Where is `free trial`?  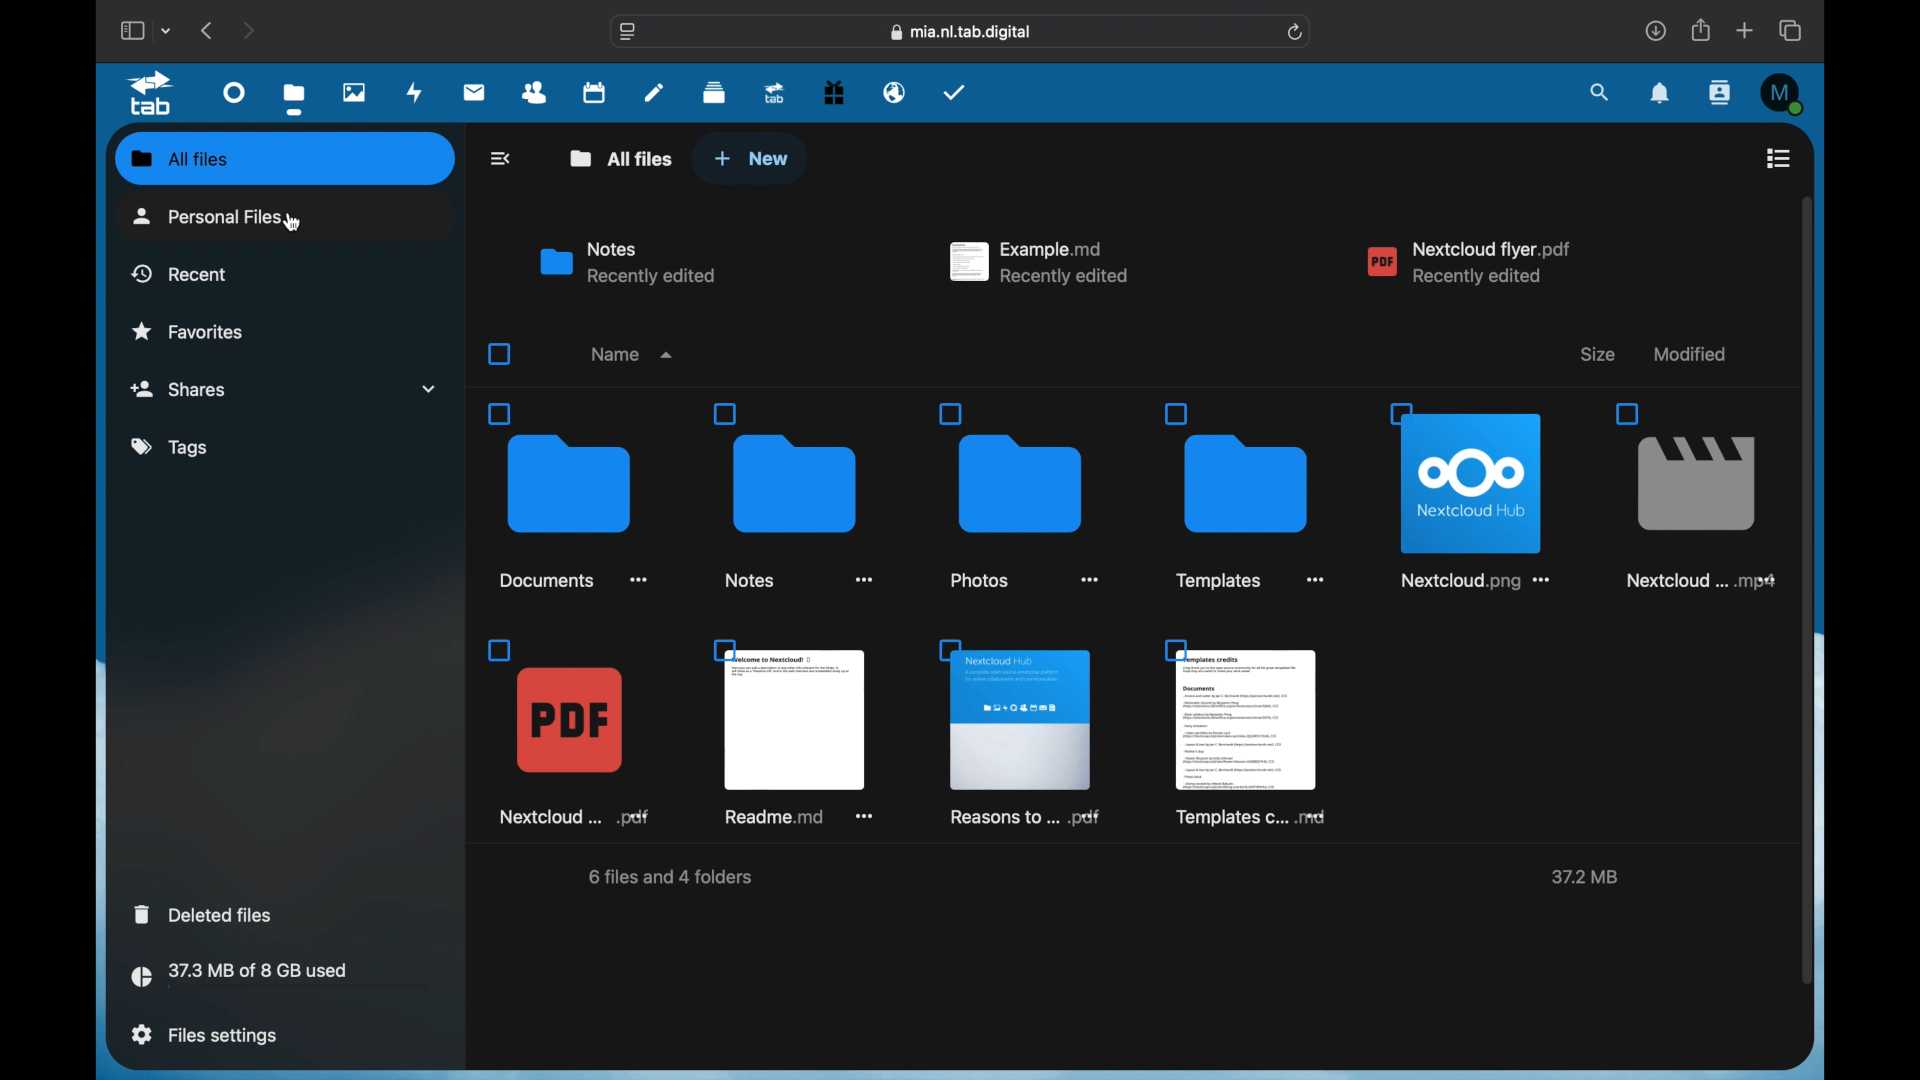
free trial is located at coordinates (834, 93).